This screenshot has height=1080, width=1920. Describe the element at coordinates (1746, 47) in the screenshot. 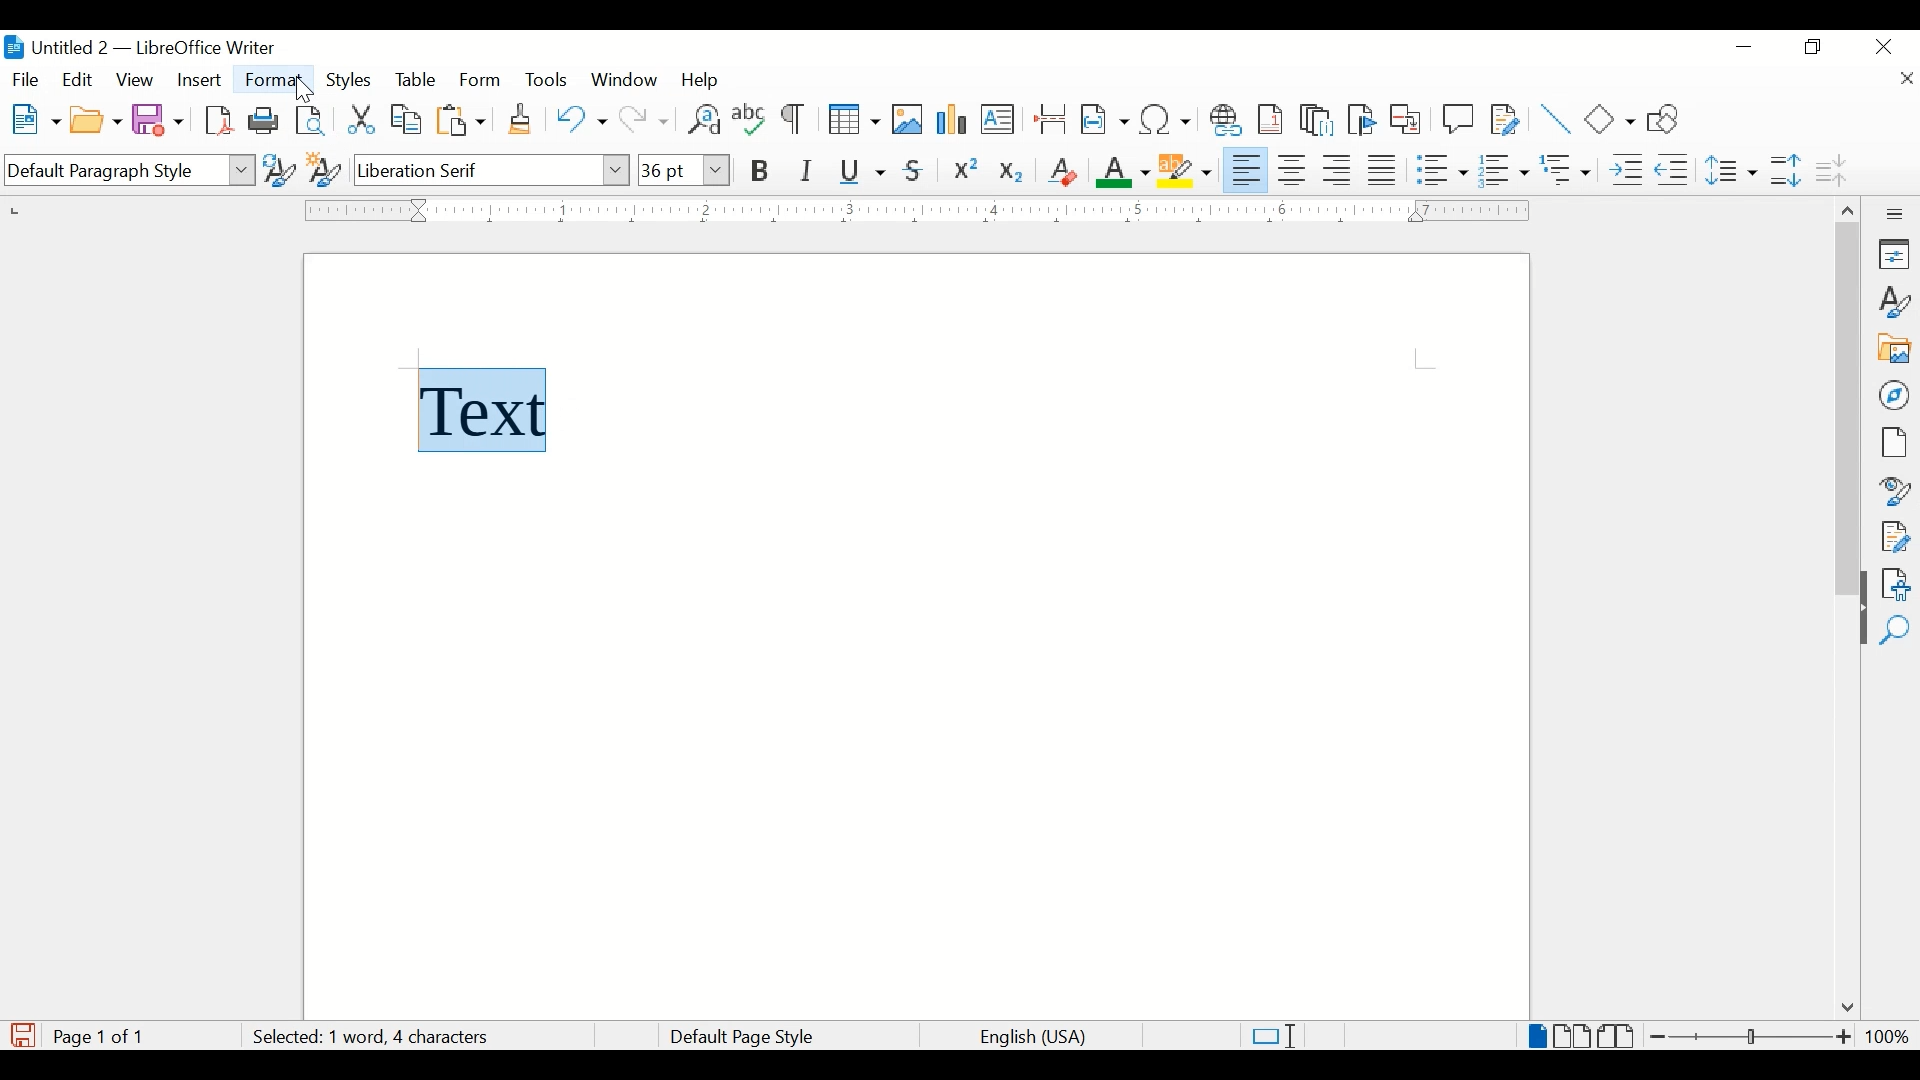

I see `minimize` at that location.